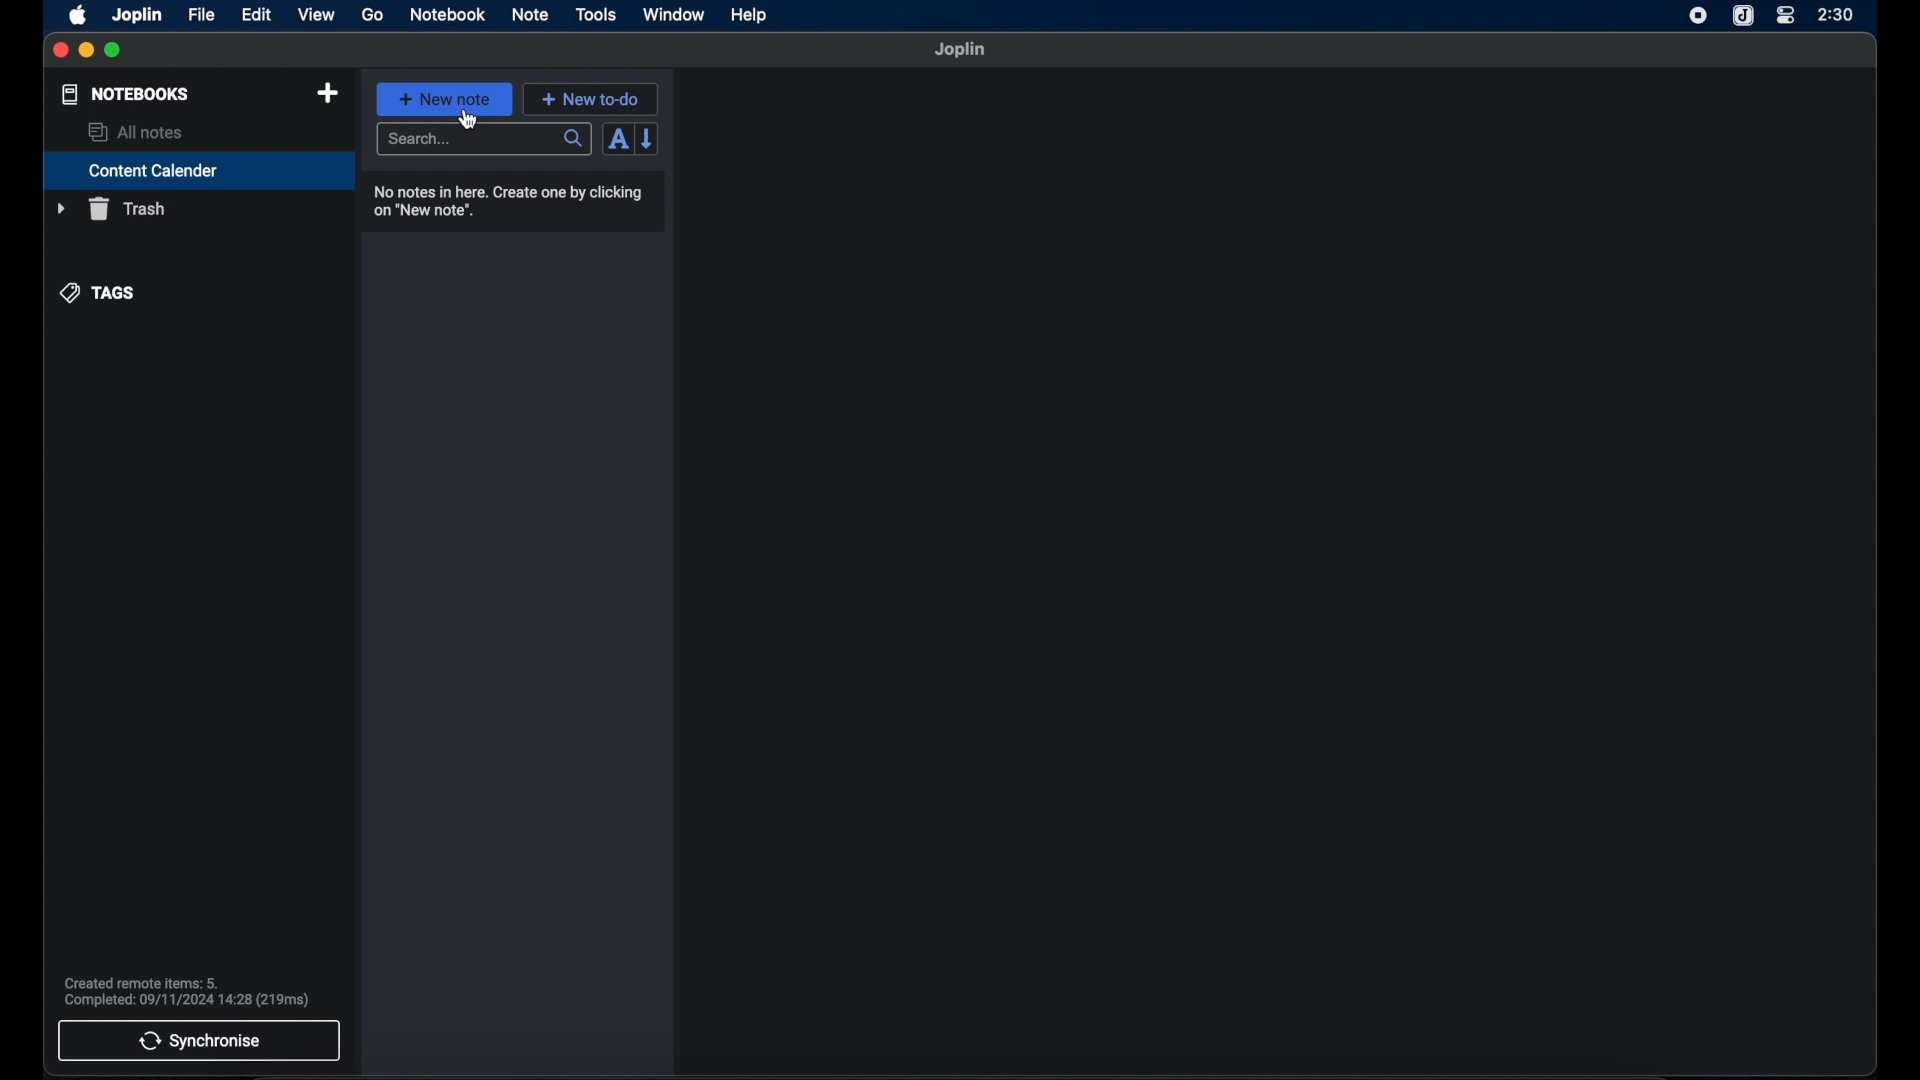 The width and height of the screenshot is (1920, 1080). What do you see at coordinates (751, 16) in the screenshot?
I see `help` at bounding box center [751, 16].